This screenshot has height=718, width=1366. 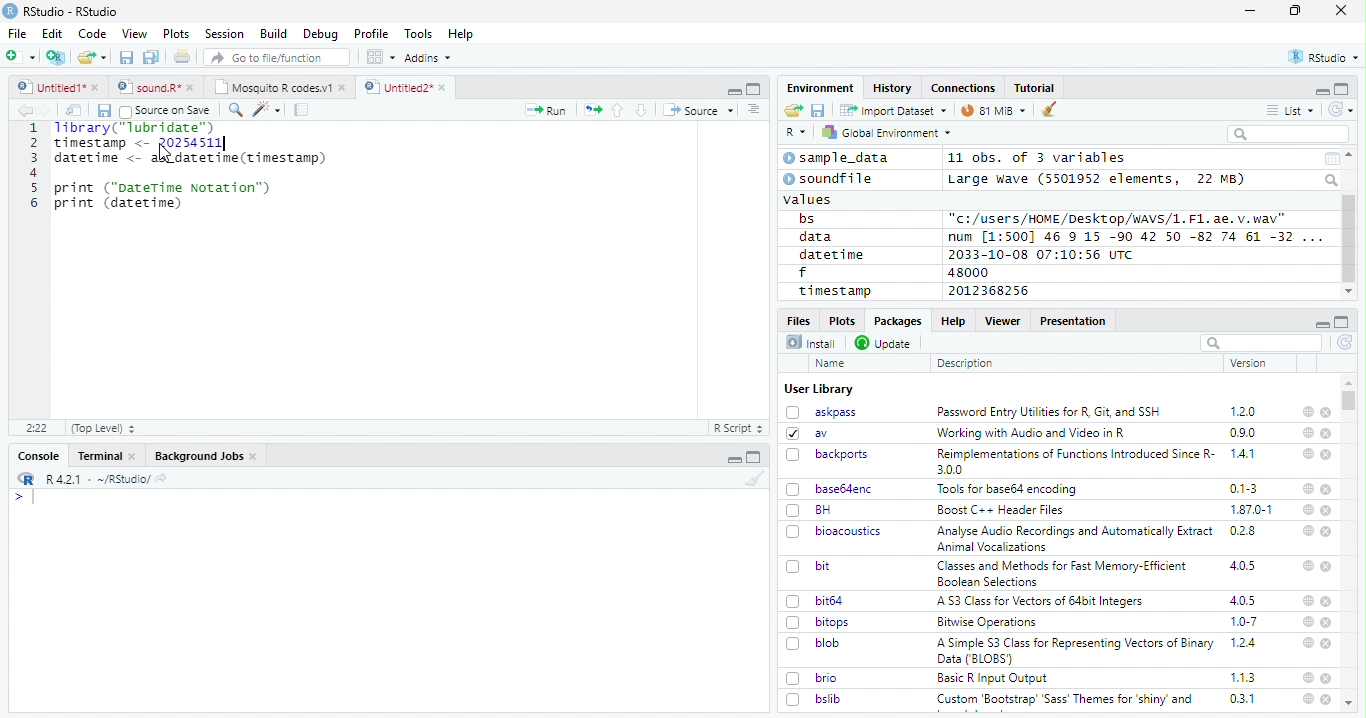 I want to click on 1.1.3, so click(x=1243, y=677).